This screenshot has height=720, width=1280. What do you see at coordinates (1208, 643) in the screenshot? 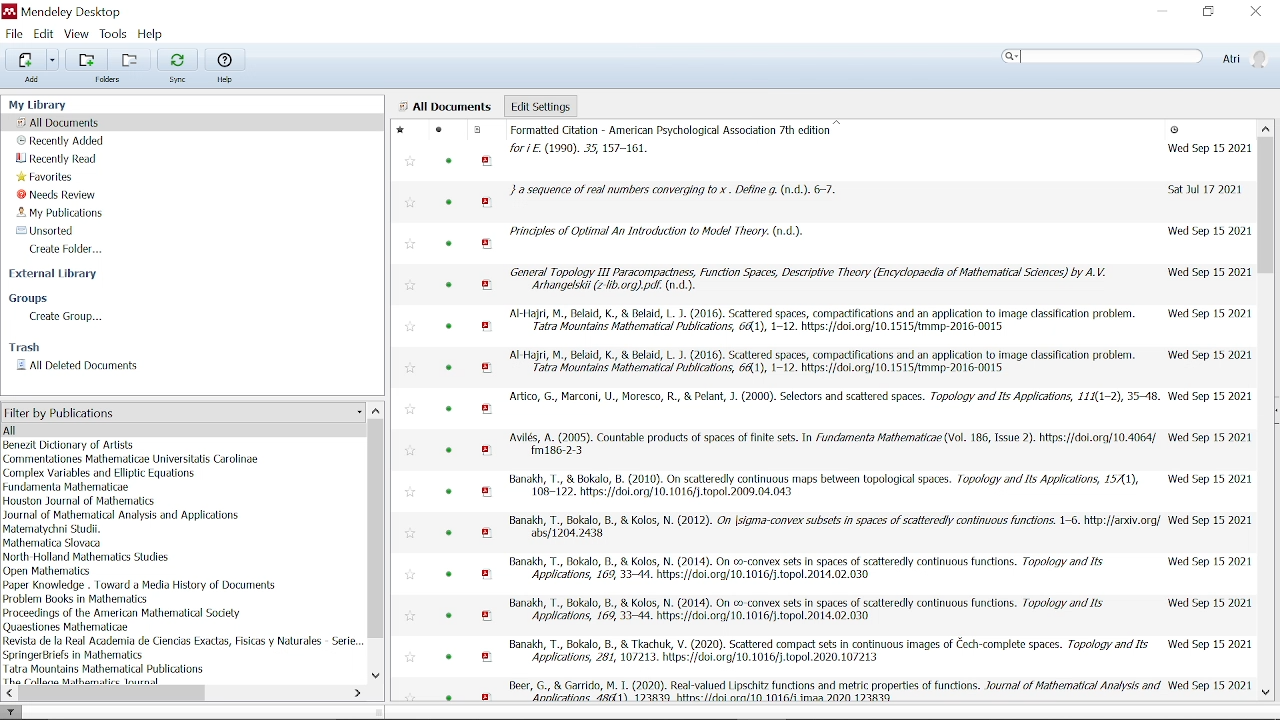
I see `date time` at bounding box center [1208, 643].